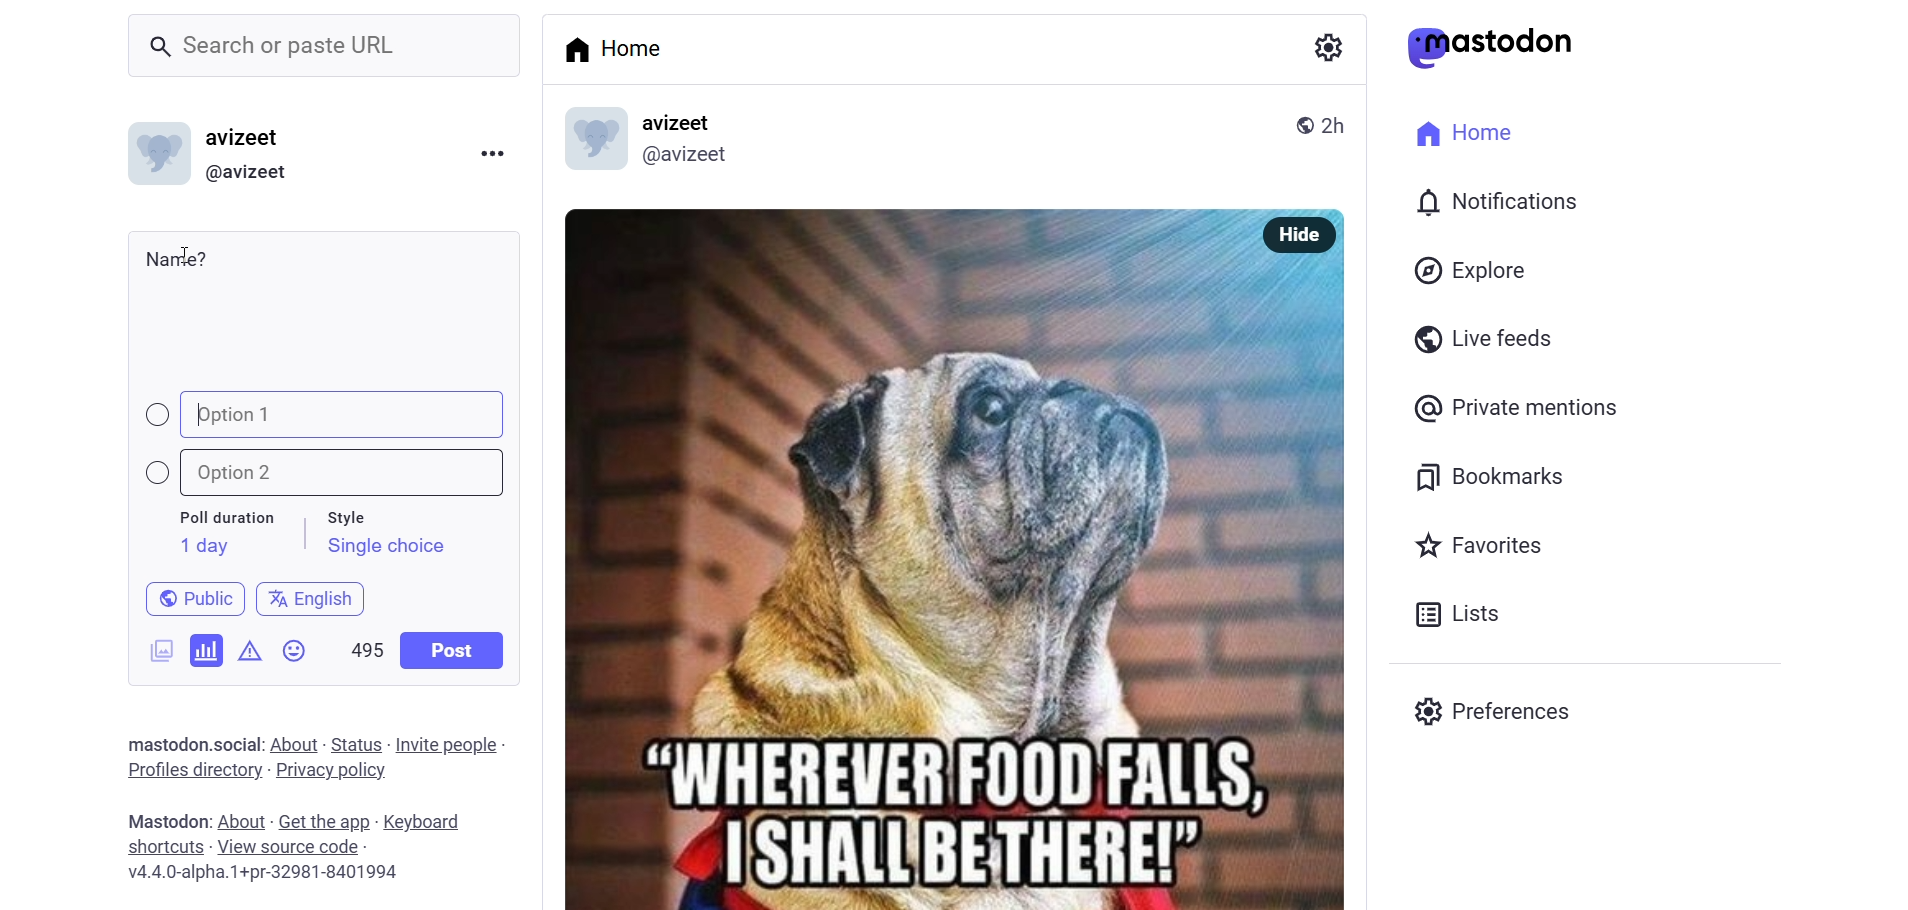  I want to click on @avizeet, so click(684, 159).